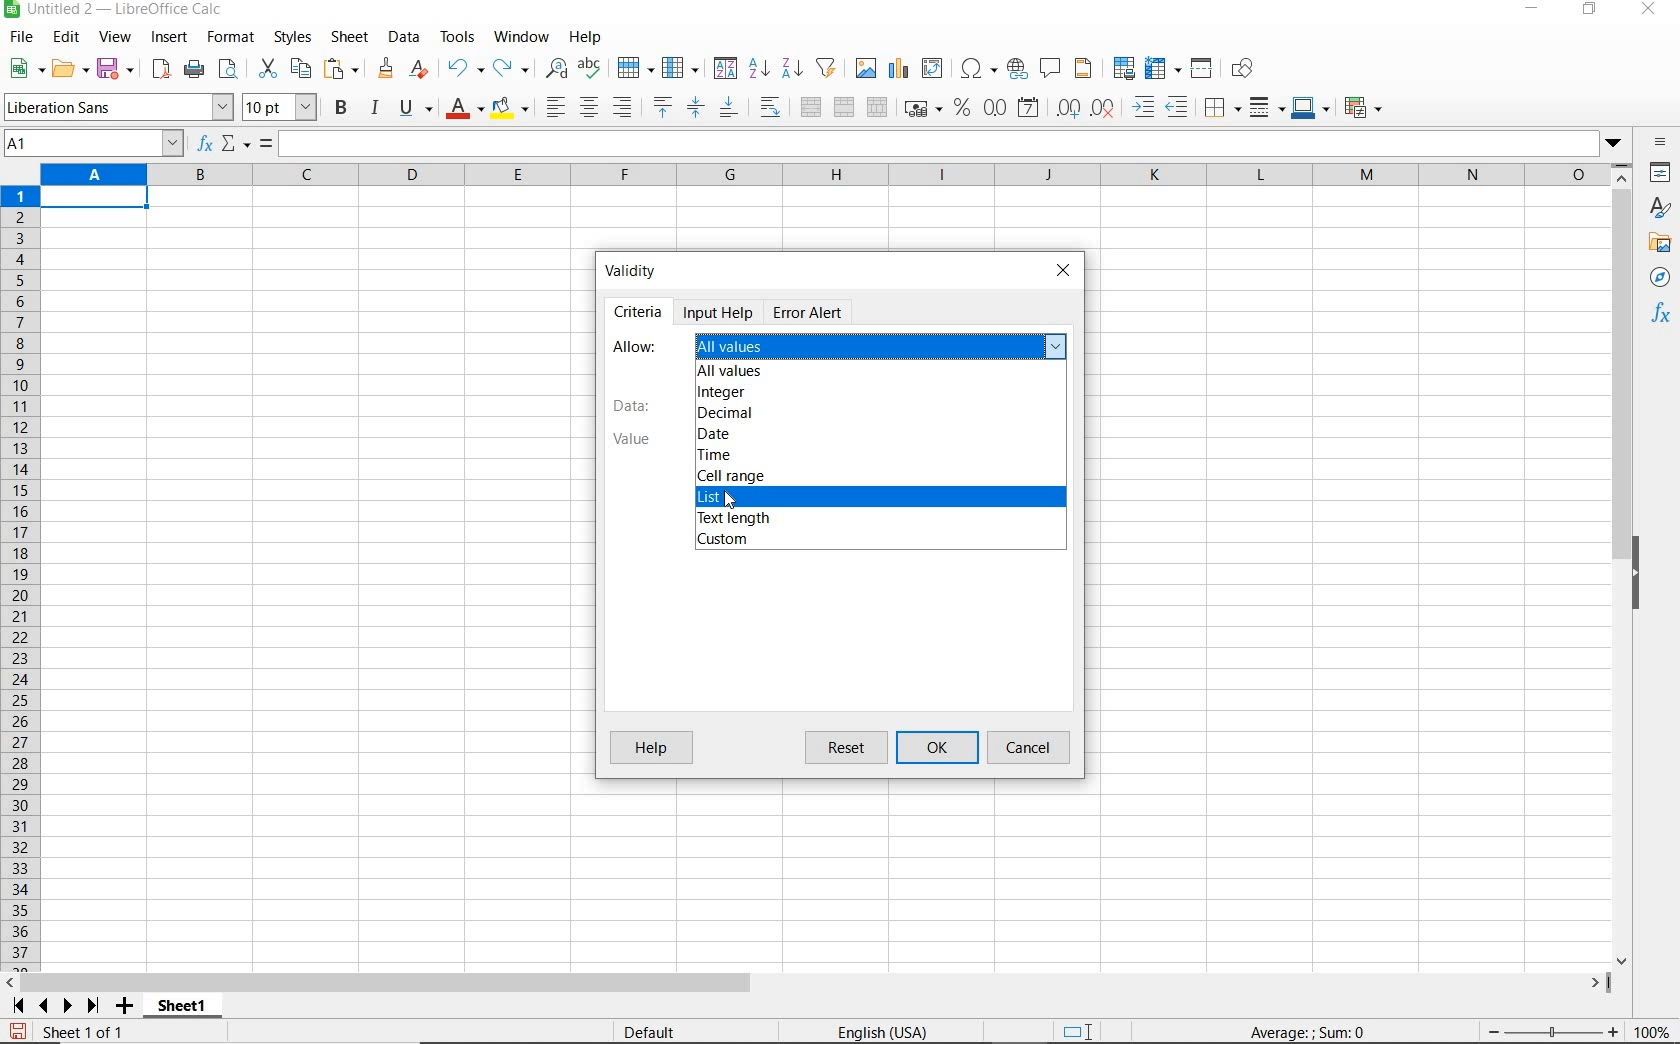  I want to click on cancel, so click(1031, 748).